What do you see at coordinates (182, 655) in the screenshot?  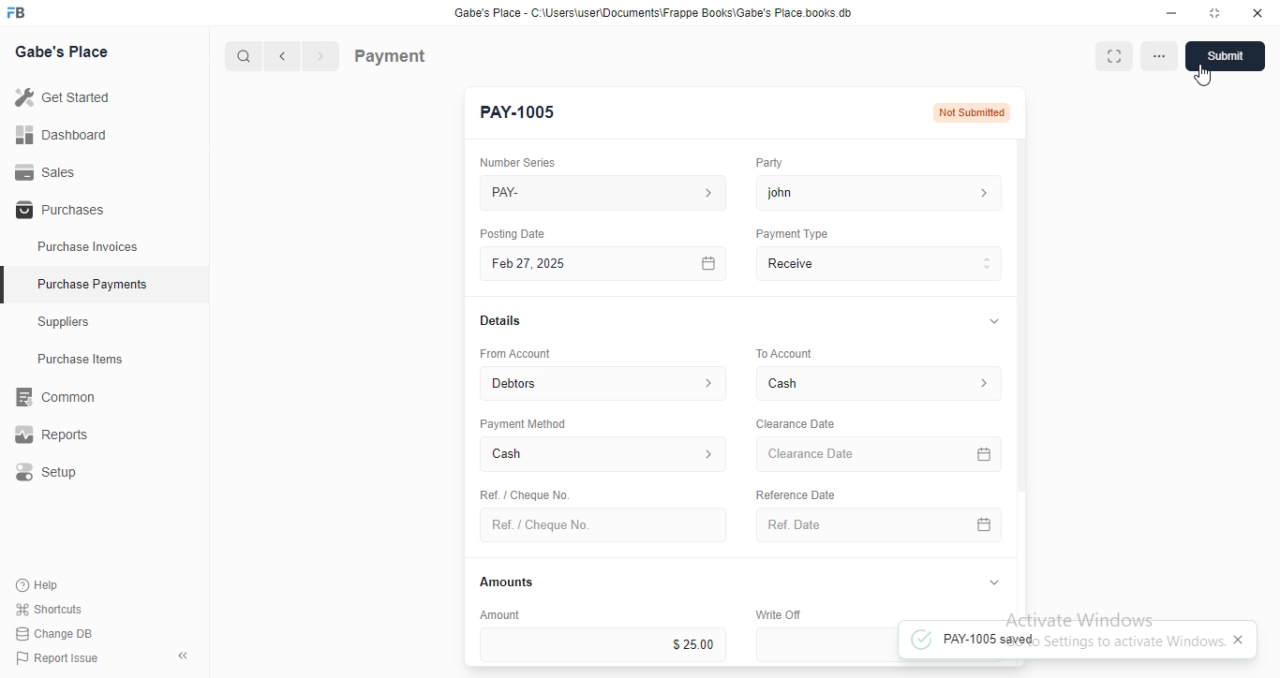 I see `collapse sidebar` at bounding box center [182, 655].